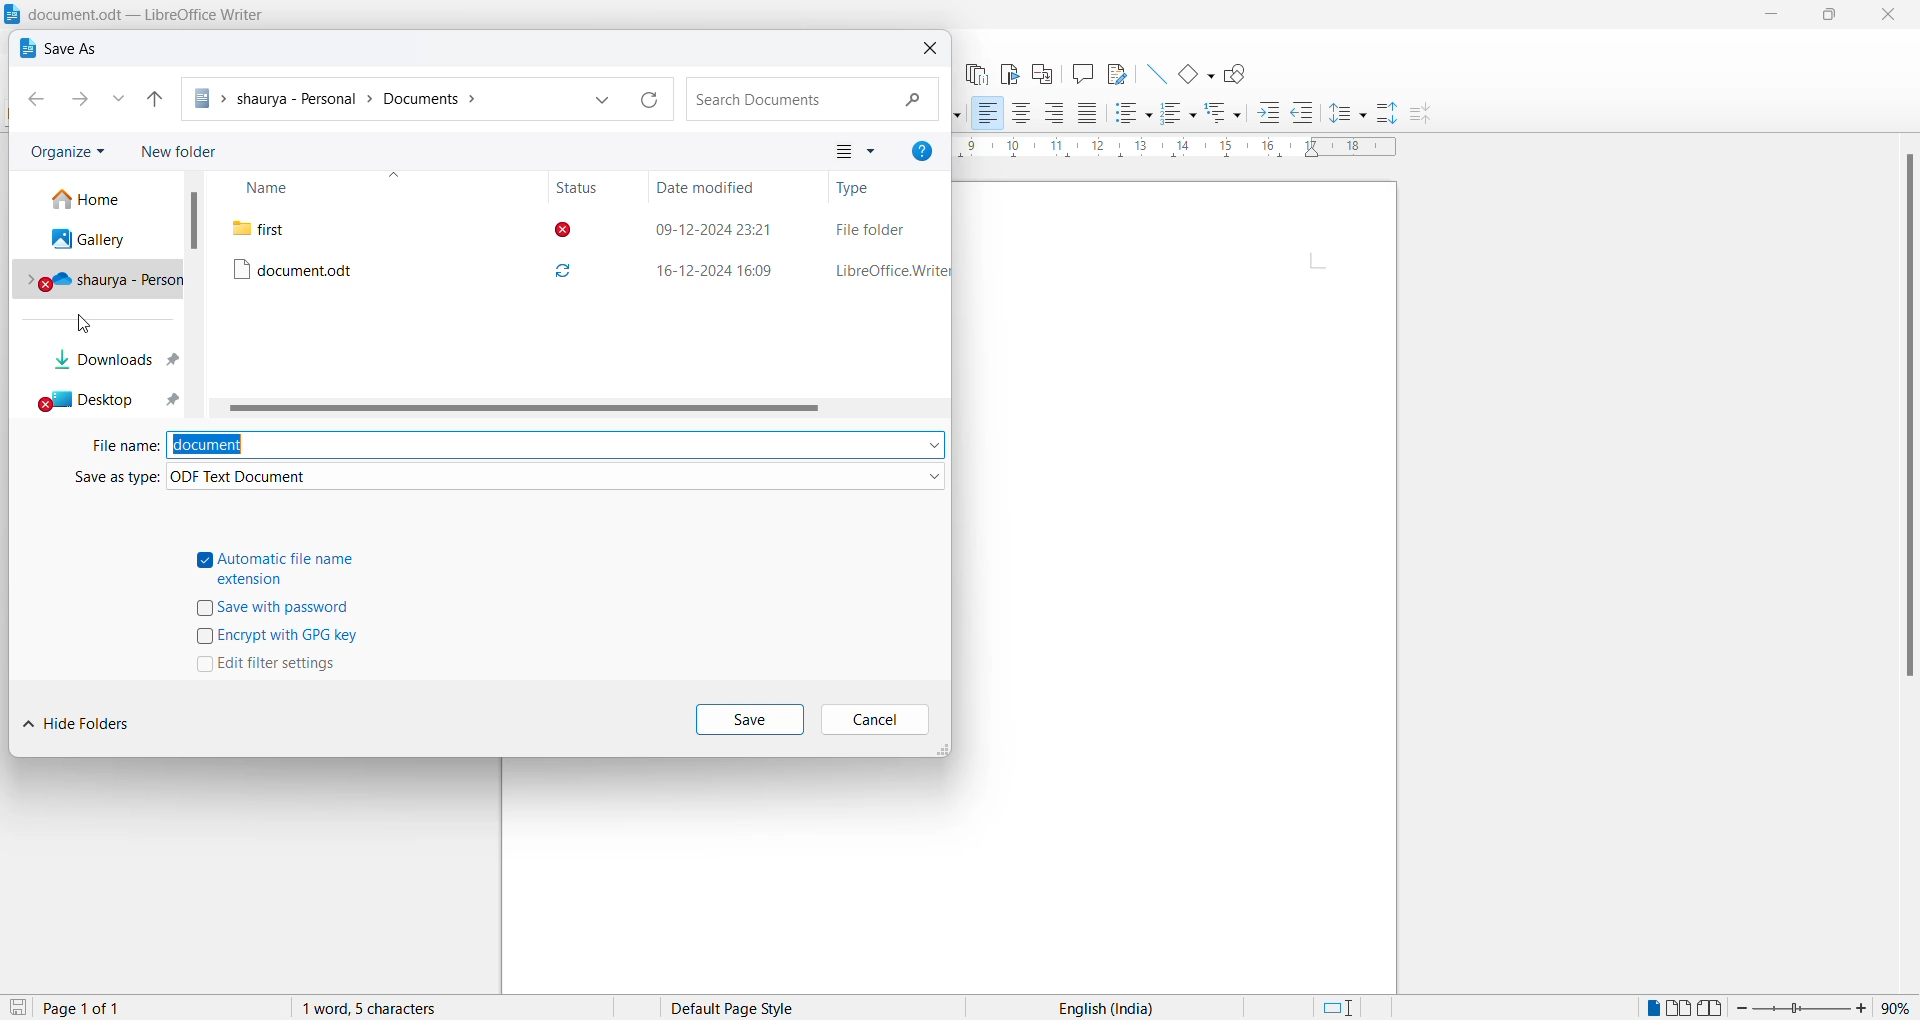 The width and height of the screenshot is (1920, 1020). I want to click on Refresh , so click(650, 98).